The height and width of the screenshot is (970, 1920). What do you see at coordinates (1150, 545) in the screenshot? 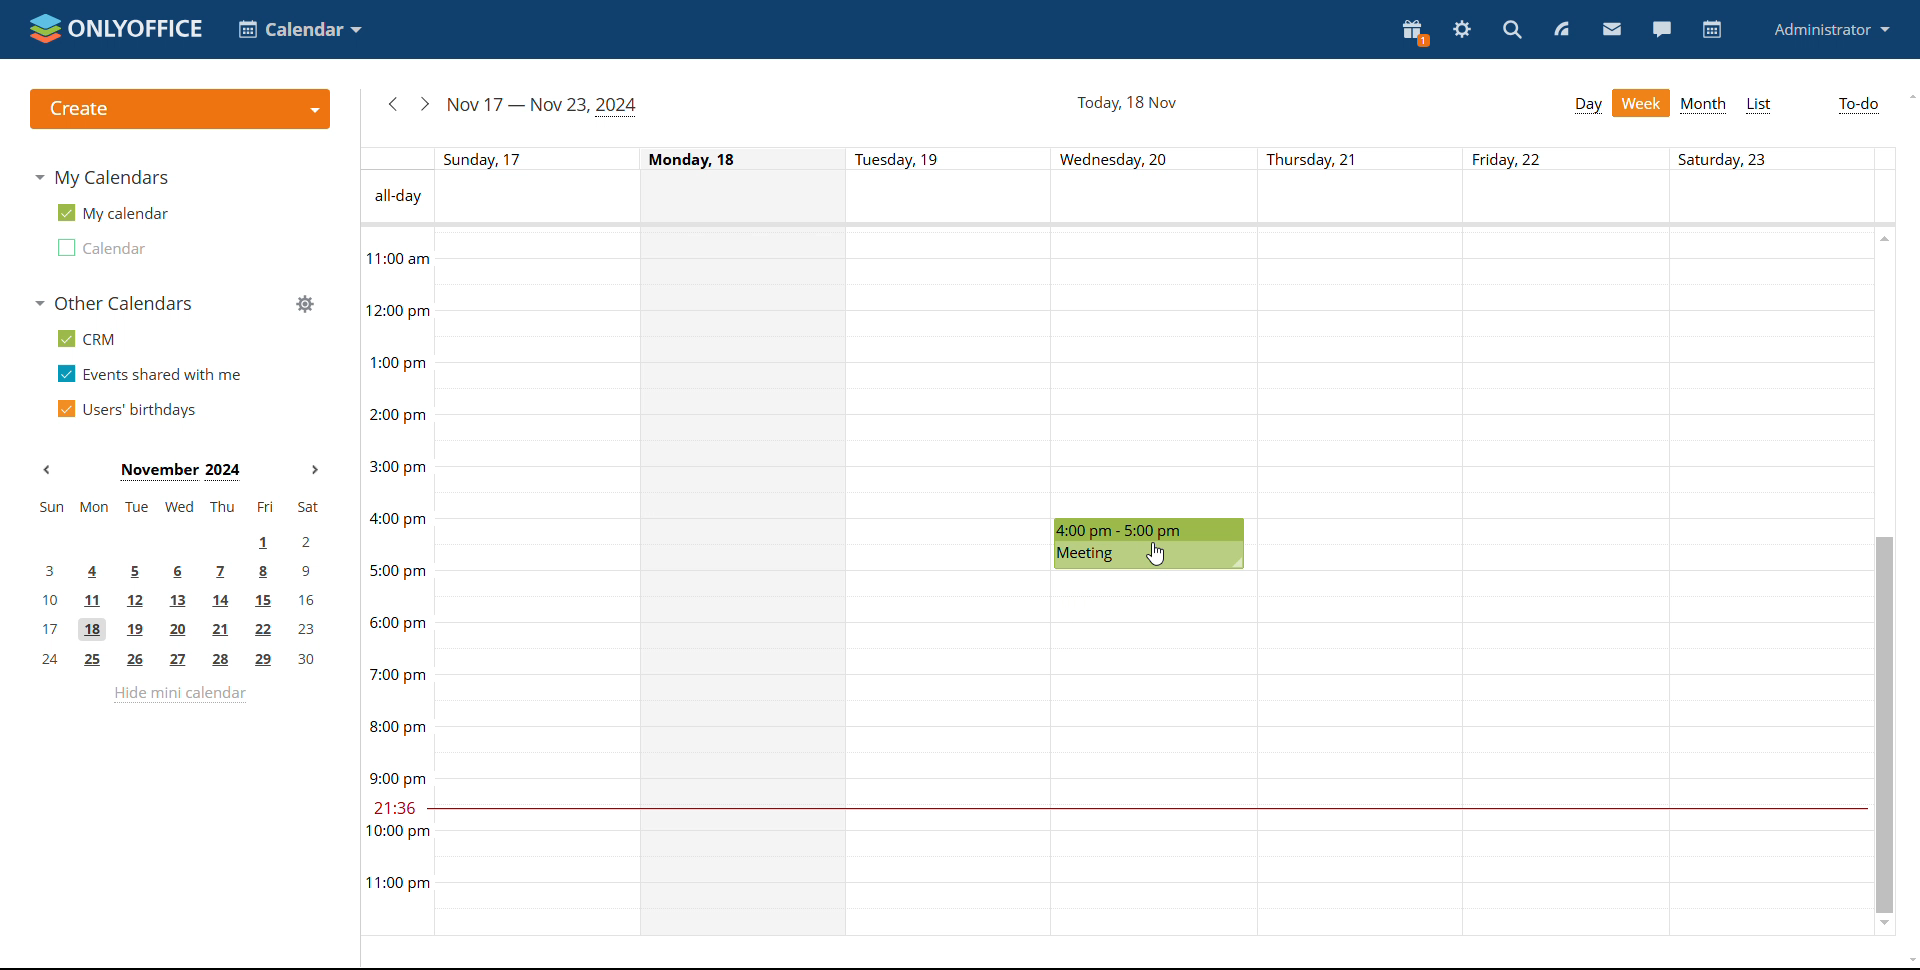
I see `meeting event` at bounding box center [1150, 545].